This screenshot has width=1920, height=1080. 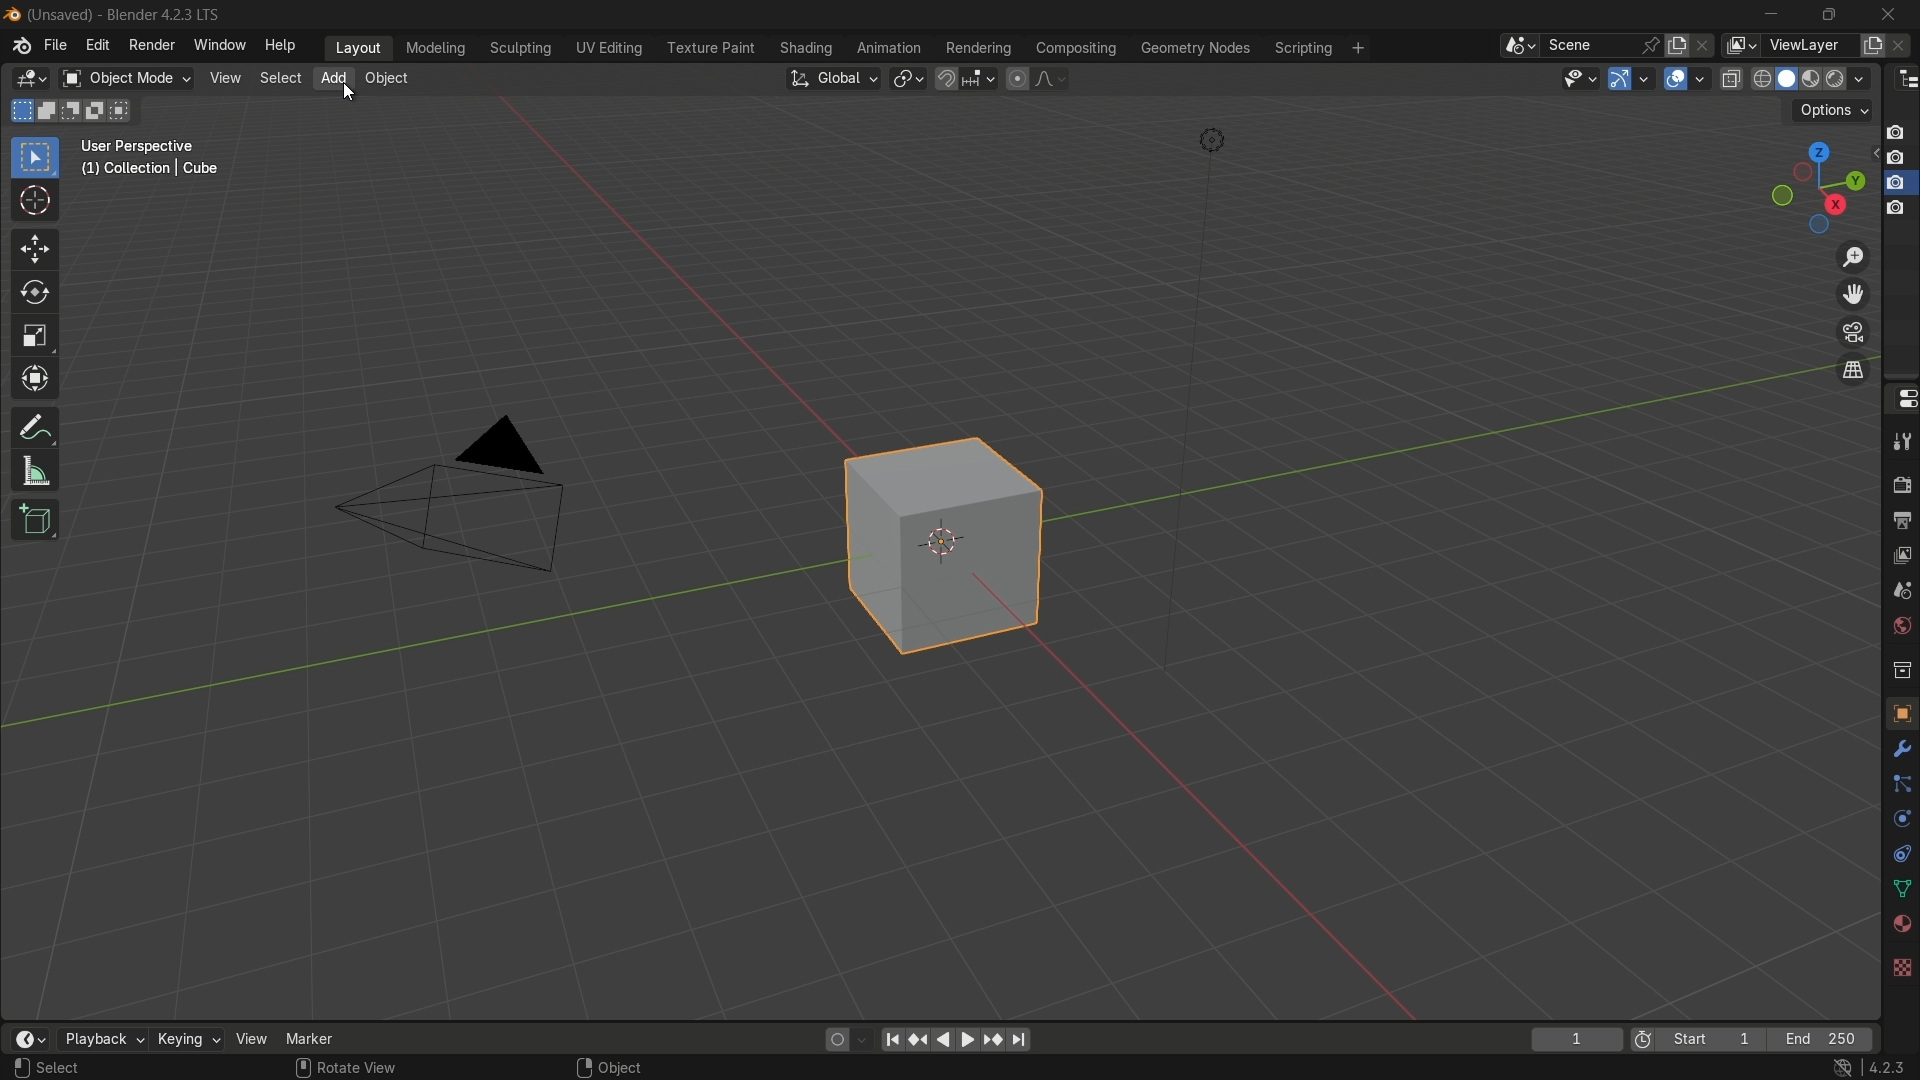 I want to click on Object, so click(x=621, y=1067).